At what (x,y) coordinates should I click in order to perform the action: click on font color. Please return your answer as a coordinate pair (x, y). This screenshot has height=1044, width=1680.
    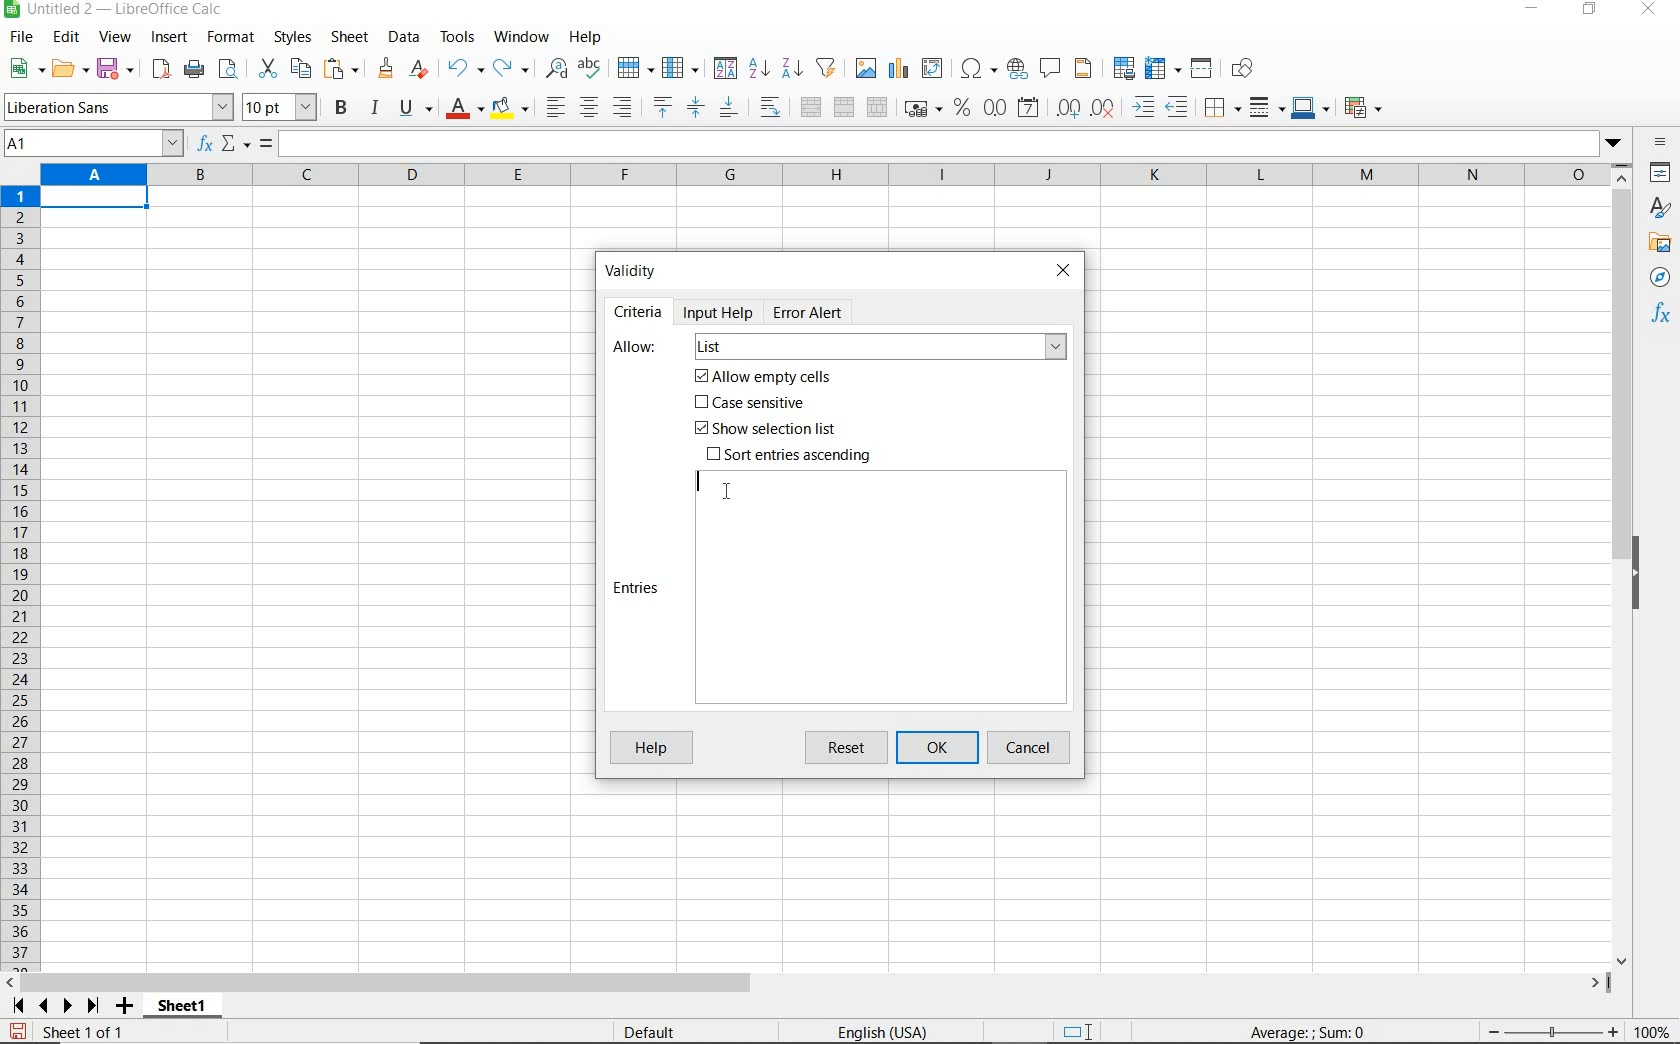
    Looking at the image, I should click on (466, 108).